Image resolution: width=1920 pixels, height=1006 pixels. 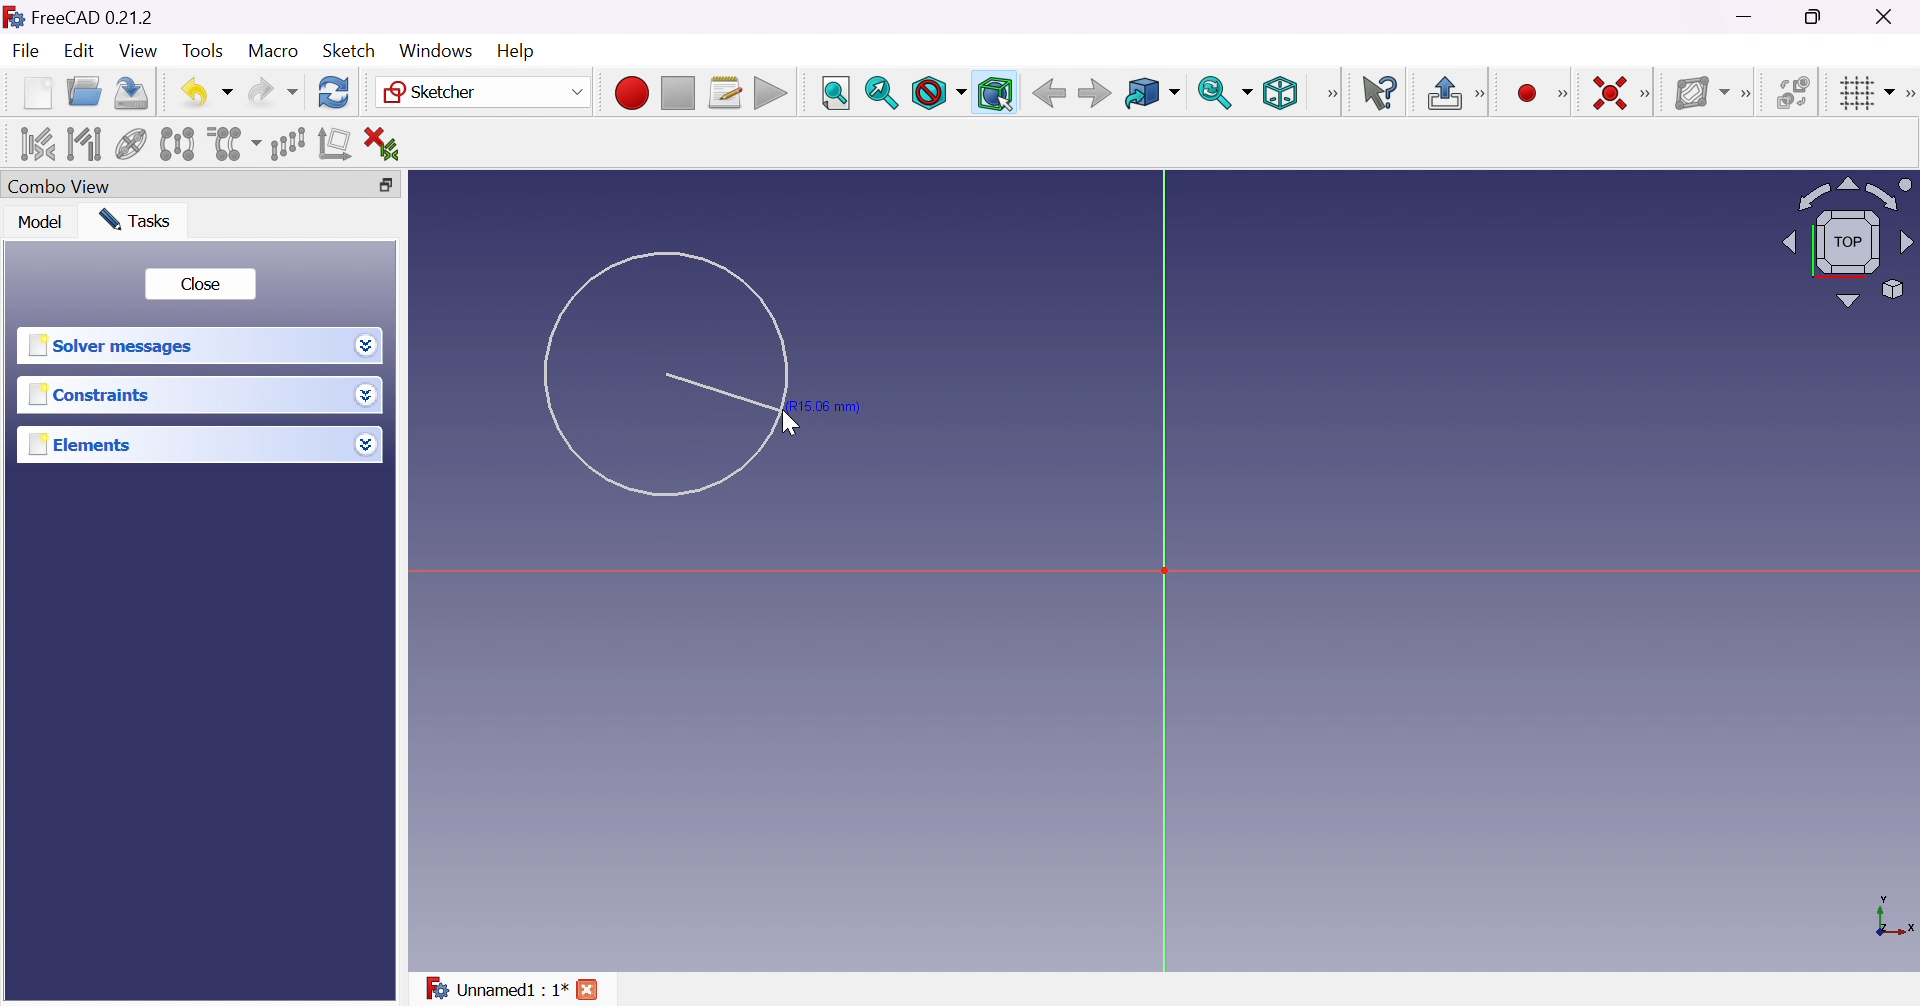 I want to click on Create point, so click(x=1527, y=94).